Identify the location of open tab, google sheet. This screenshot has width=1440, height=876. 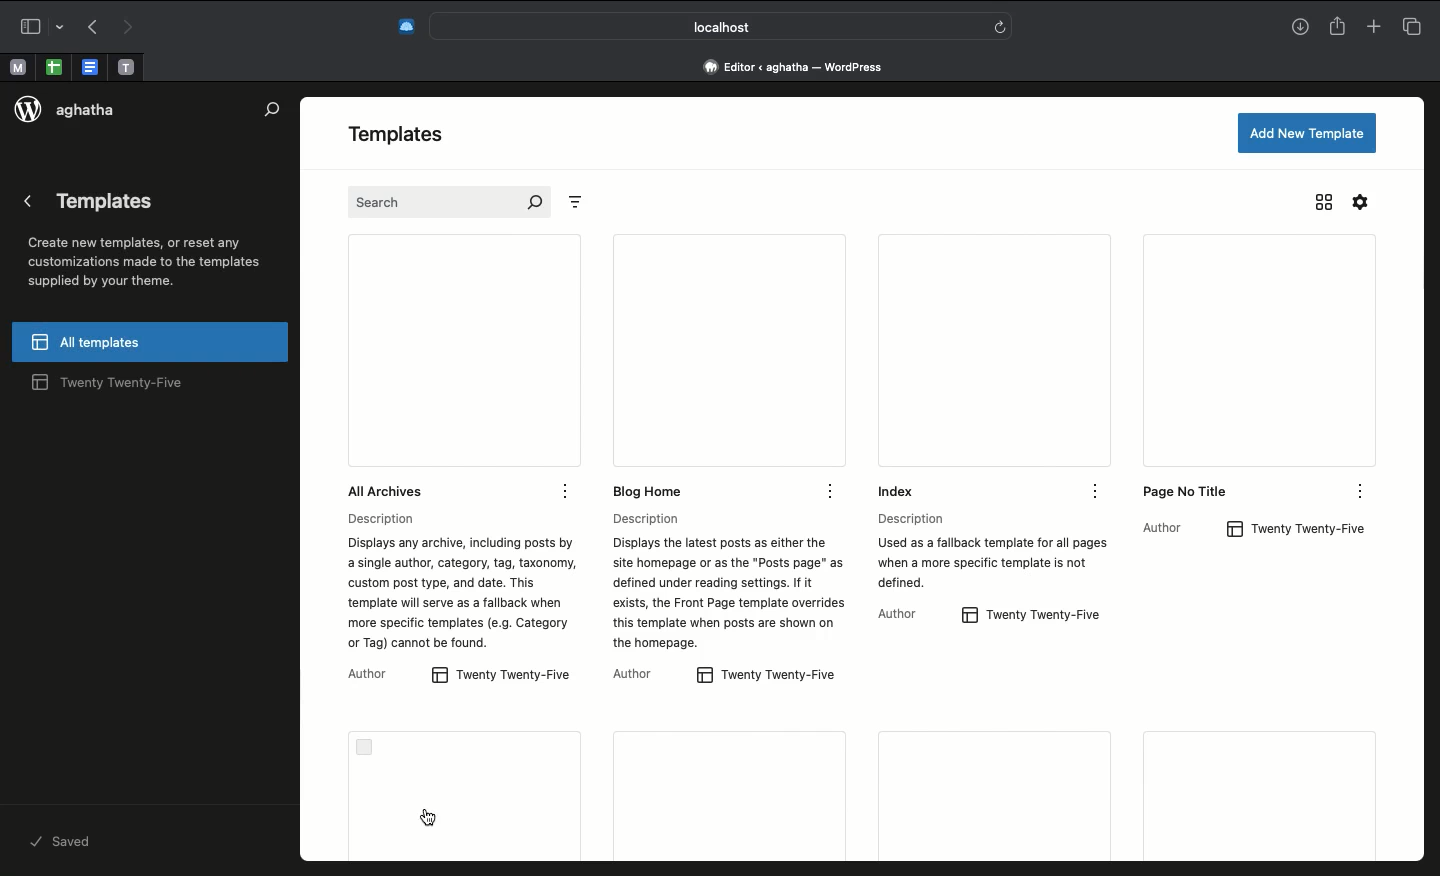
(52, 67).